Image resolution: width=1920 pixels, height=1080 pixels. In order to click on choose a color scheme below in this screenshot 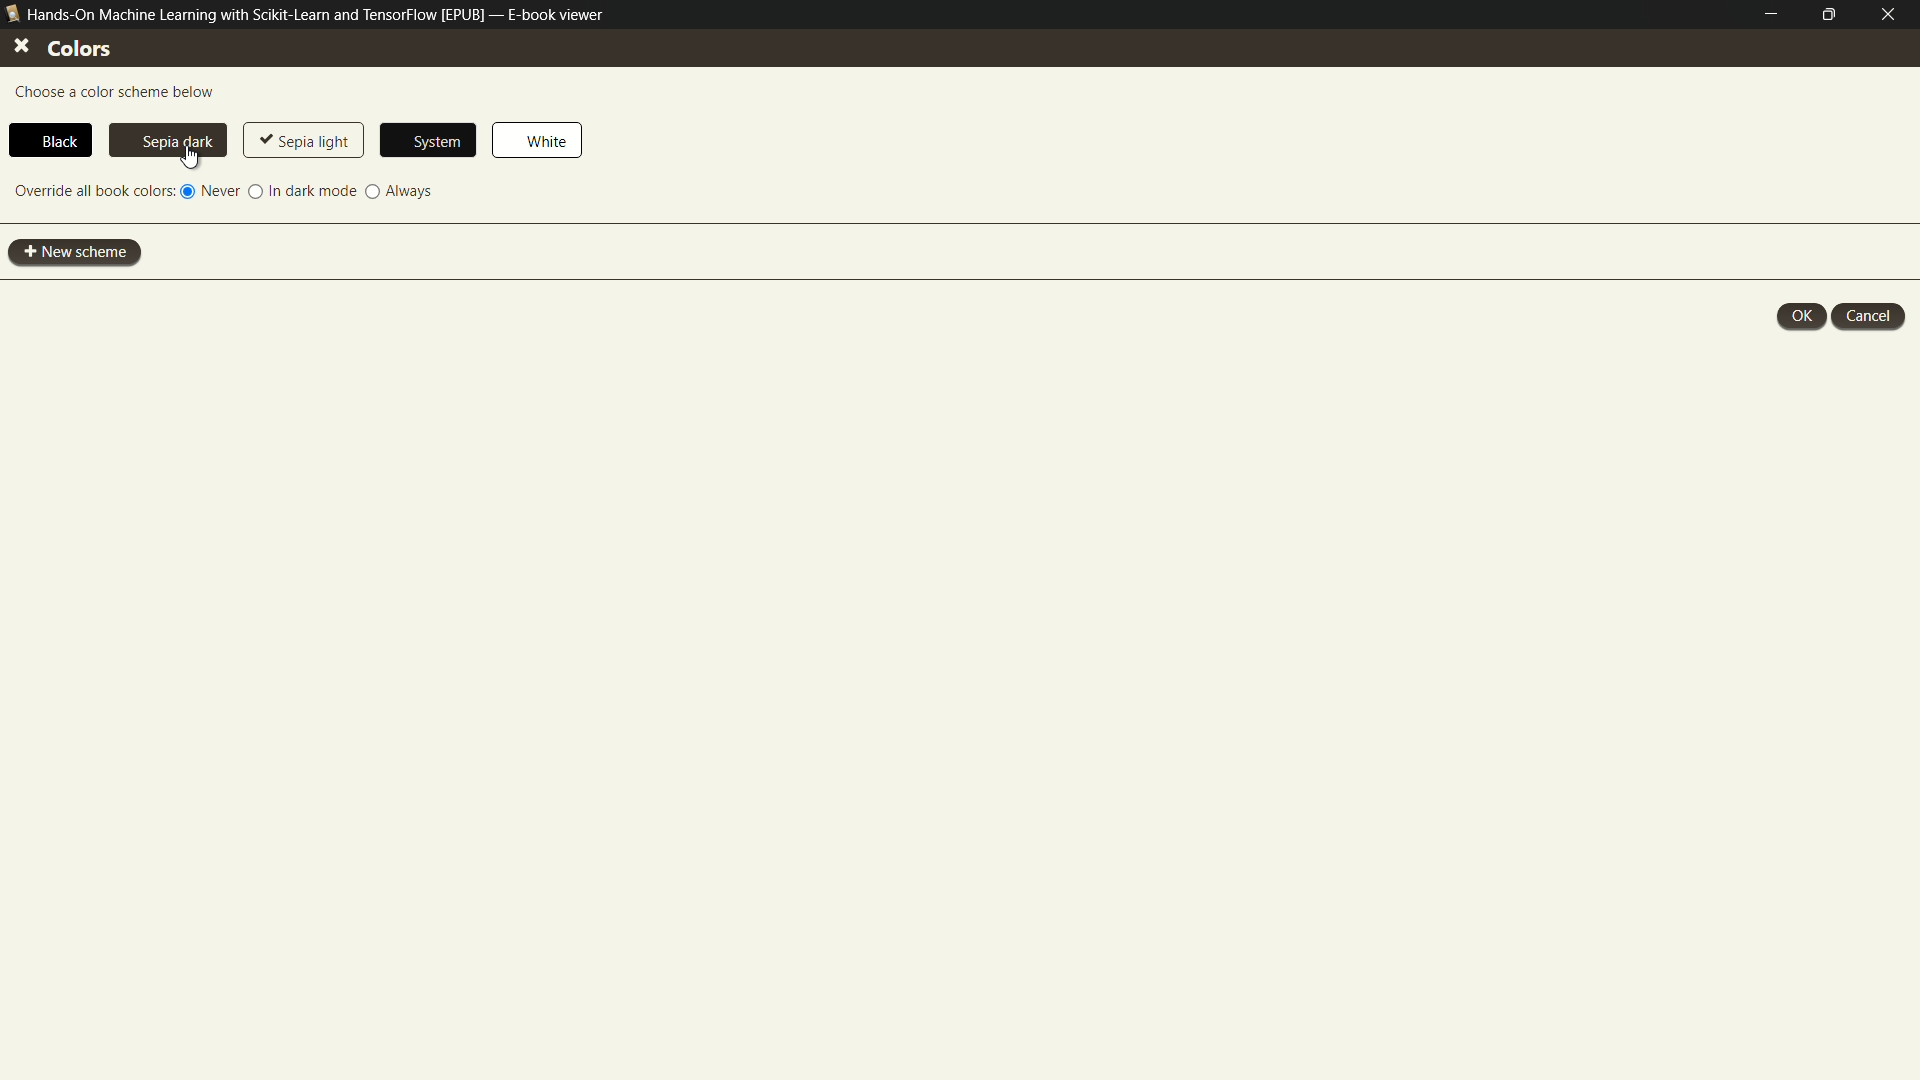, I will do `click(109, 91)`.